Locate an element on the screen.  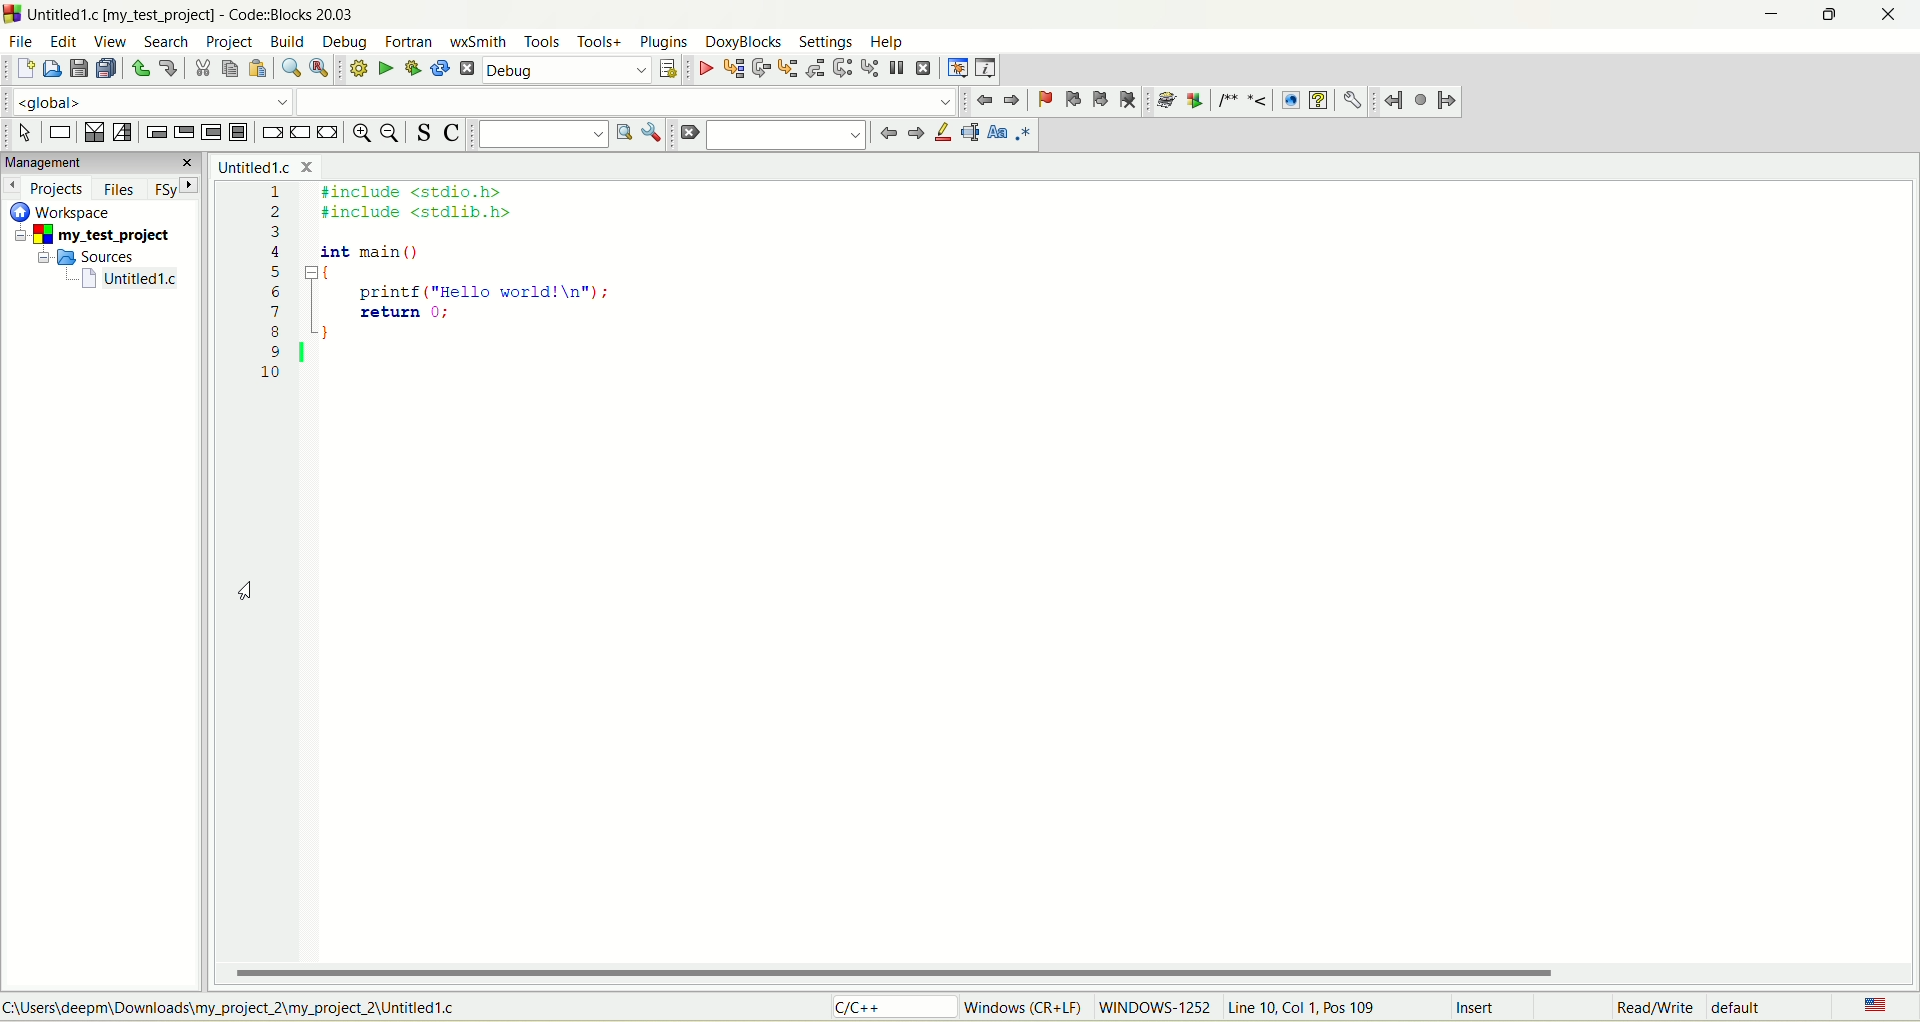
step into is located at coordinates (785, 70).